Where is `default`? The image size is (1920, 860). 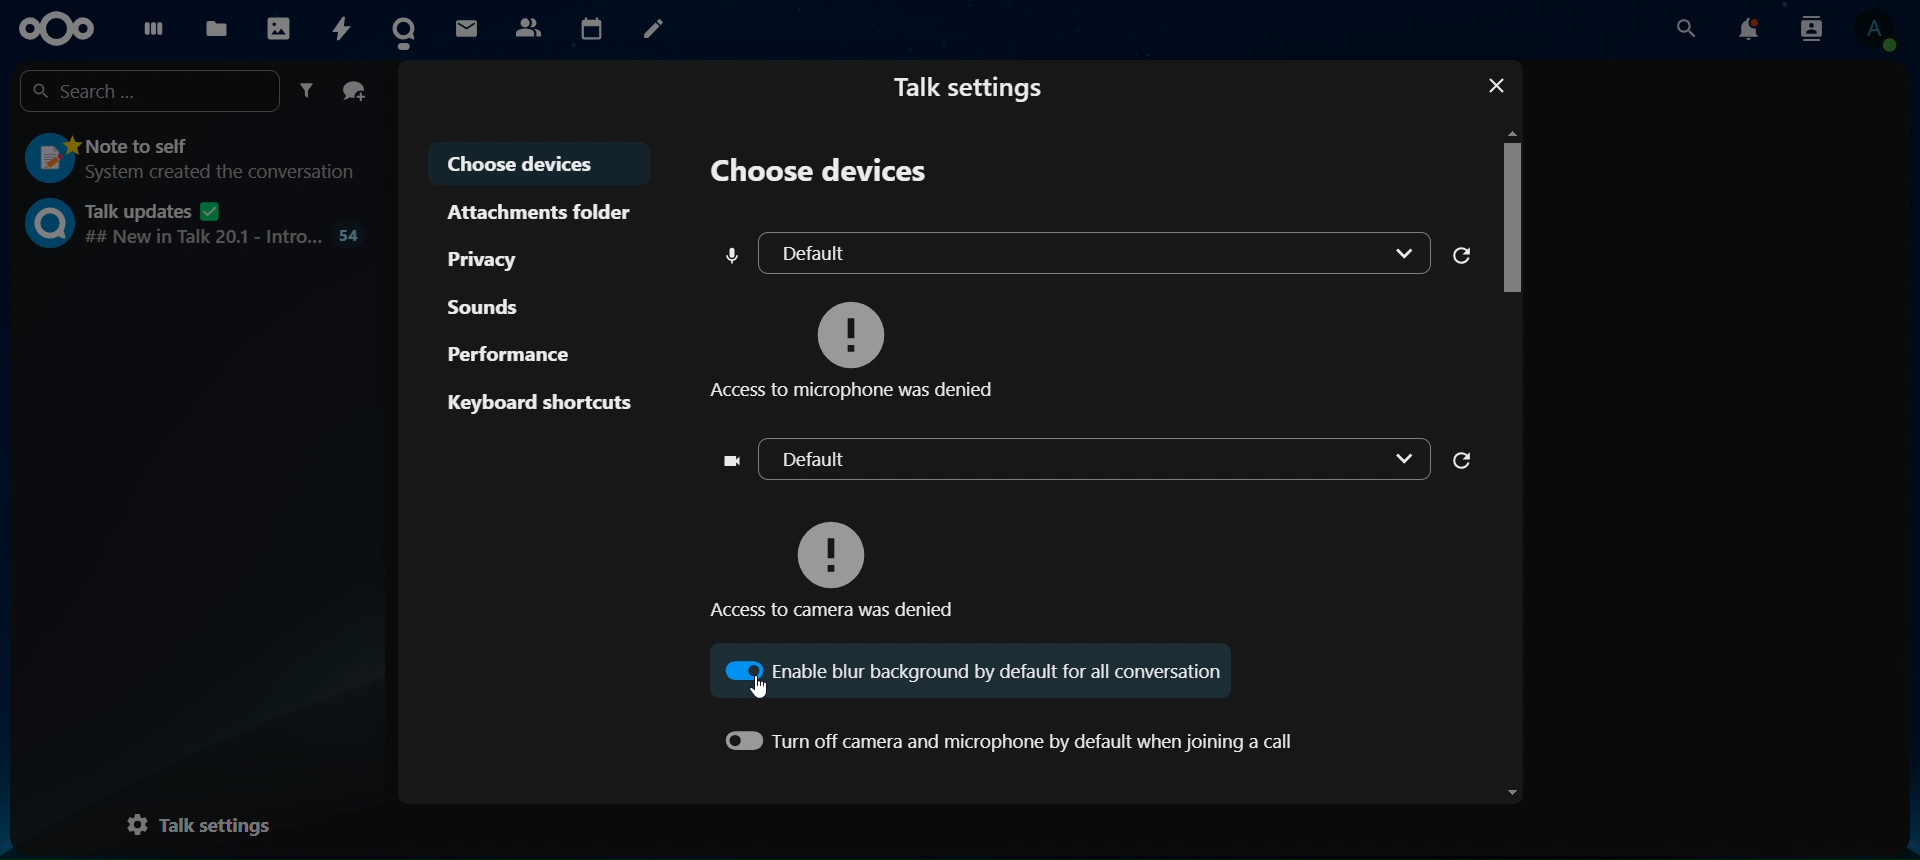 default is located at coordinates (1074, 456).